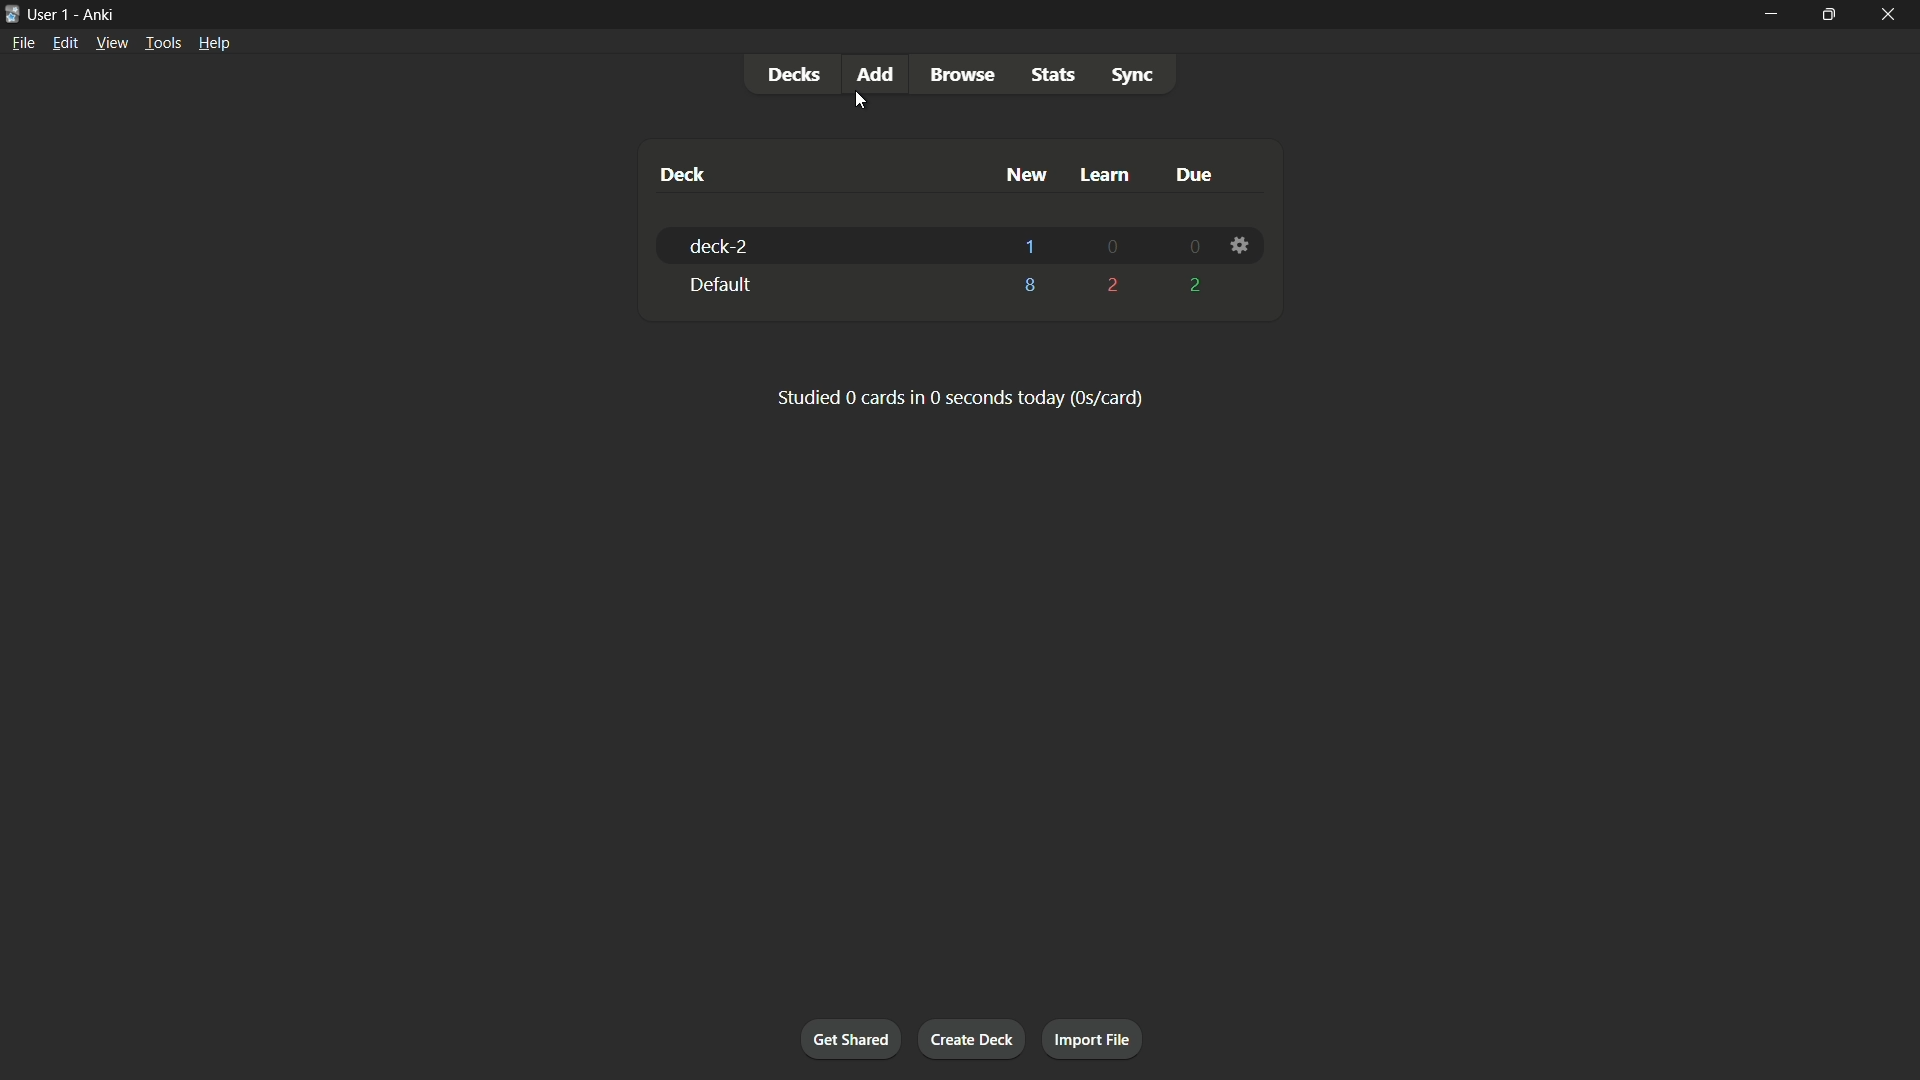  I want to click on deck, so click(687, 174).